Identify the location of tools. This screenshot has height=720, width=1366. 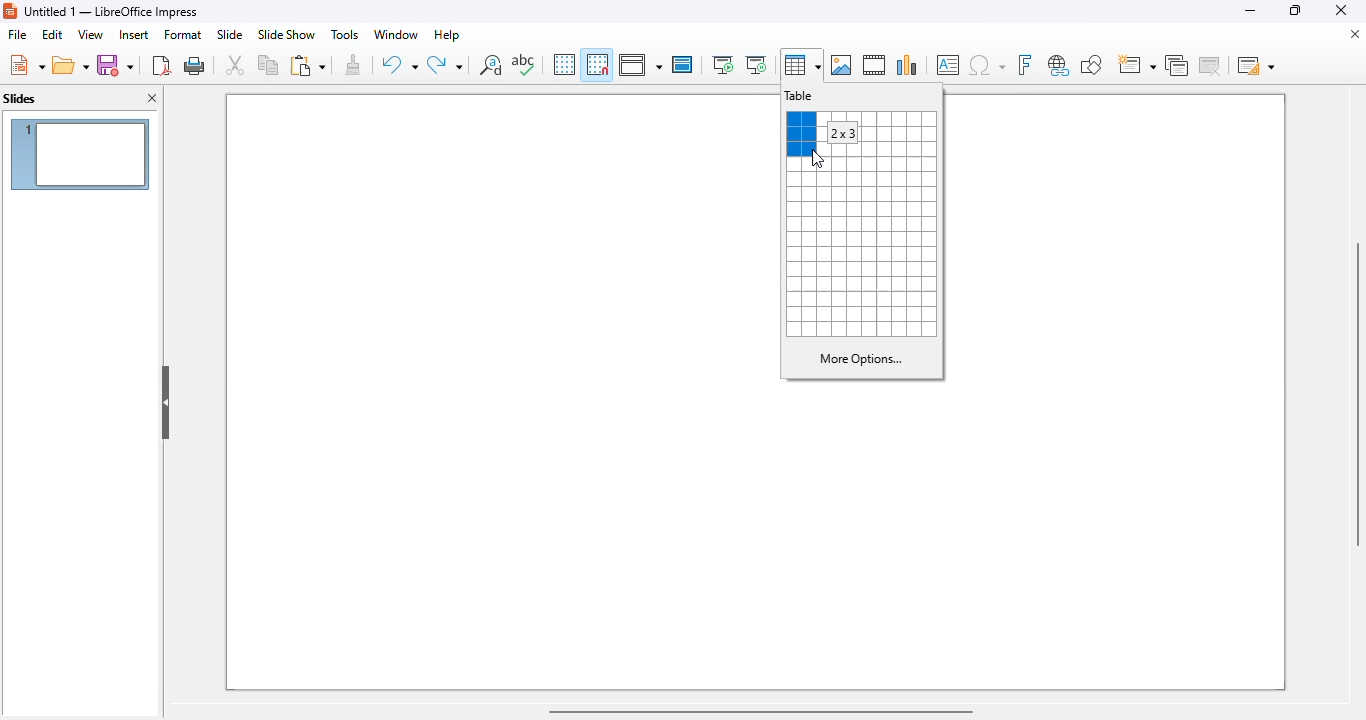
(344, 34).